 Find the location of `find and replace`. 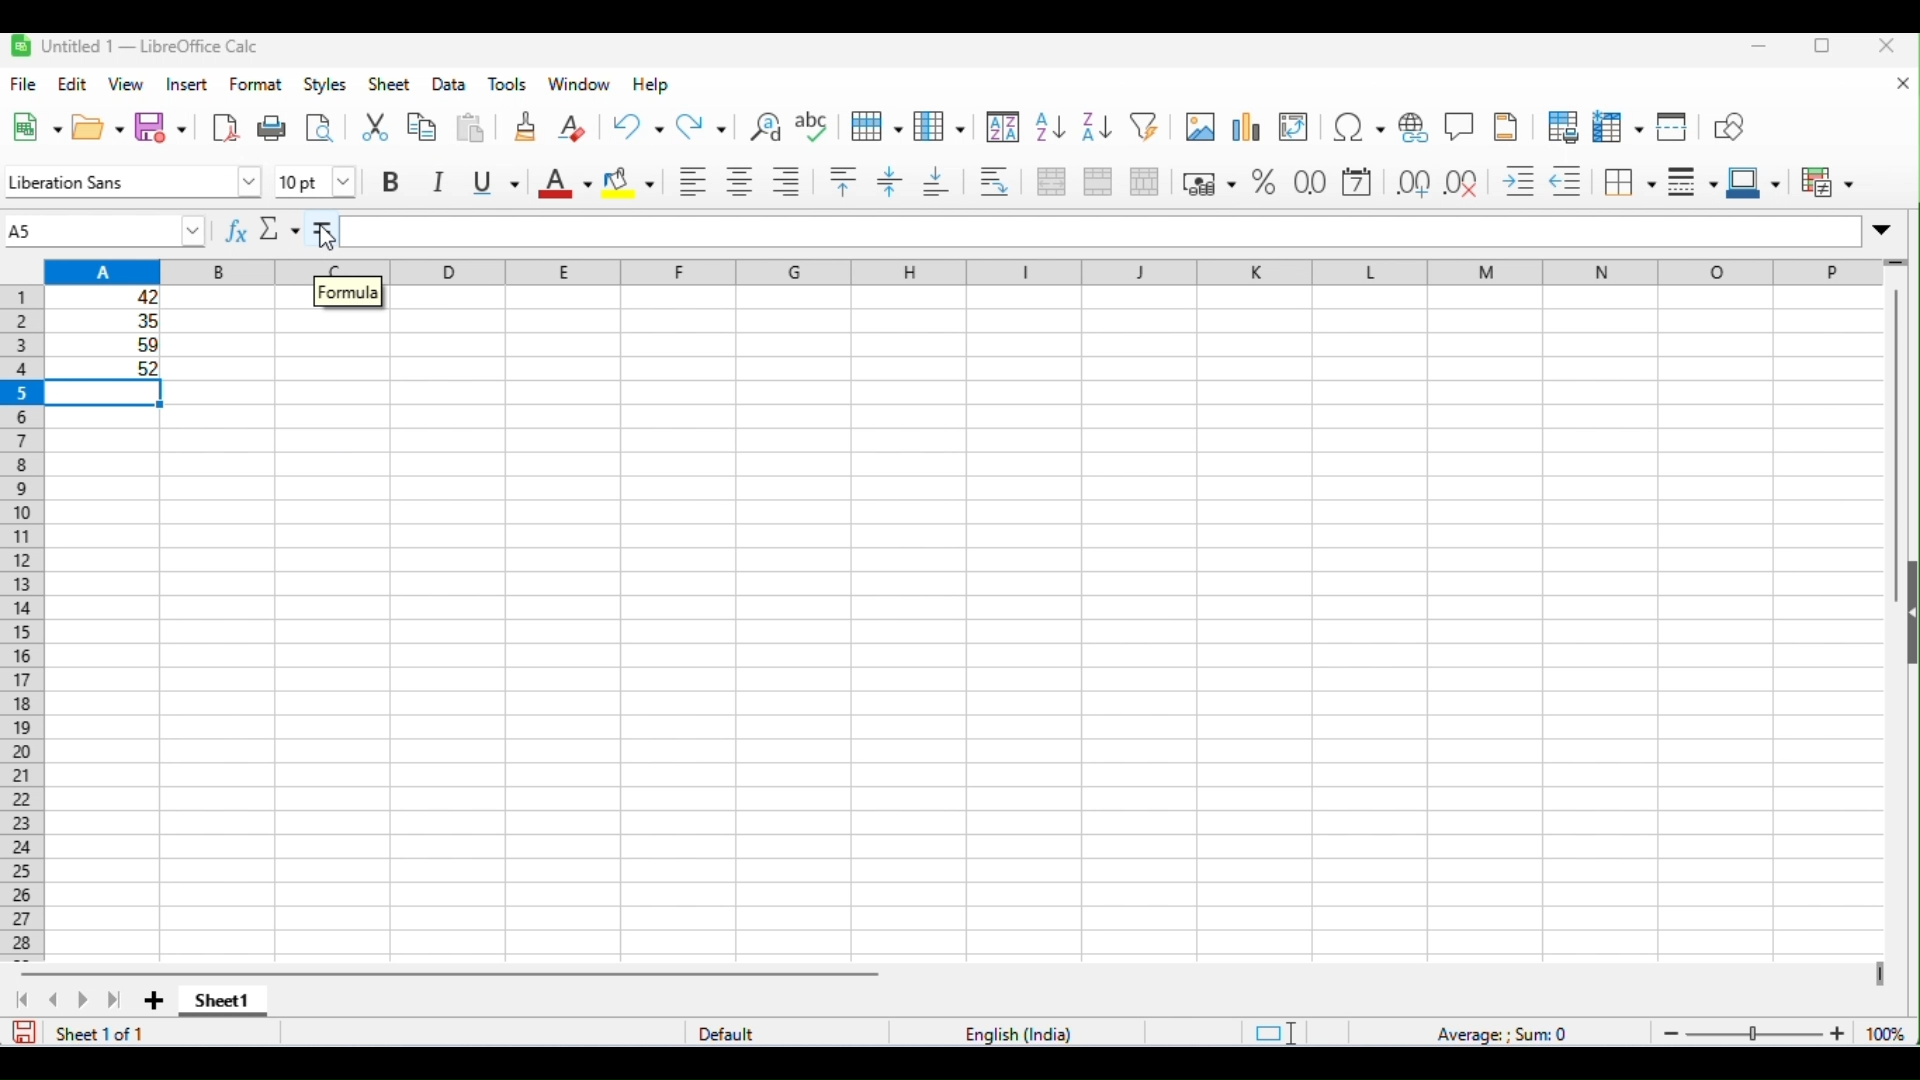

find and replace is located at coordinates (761, 125).